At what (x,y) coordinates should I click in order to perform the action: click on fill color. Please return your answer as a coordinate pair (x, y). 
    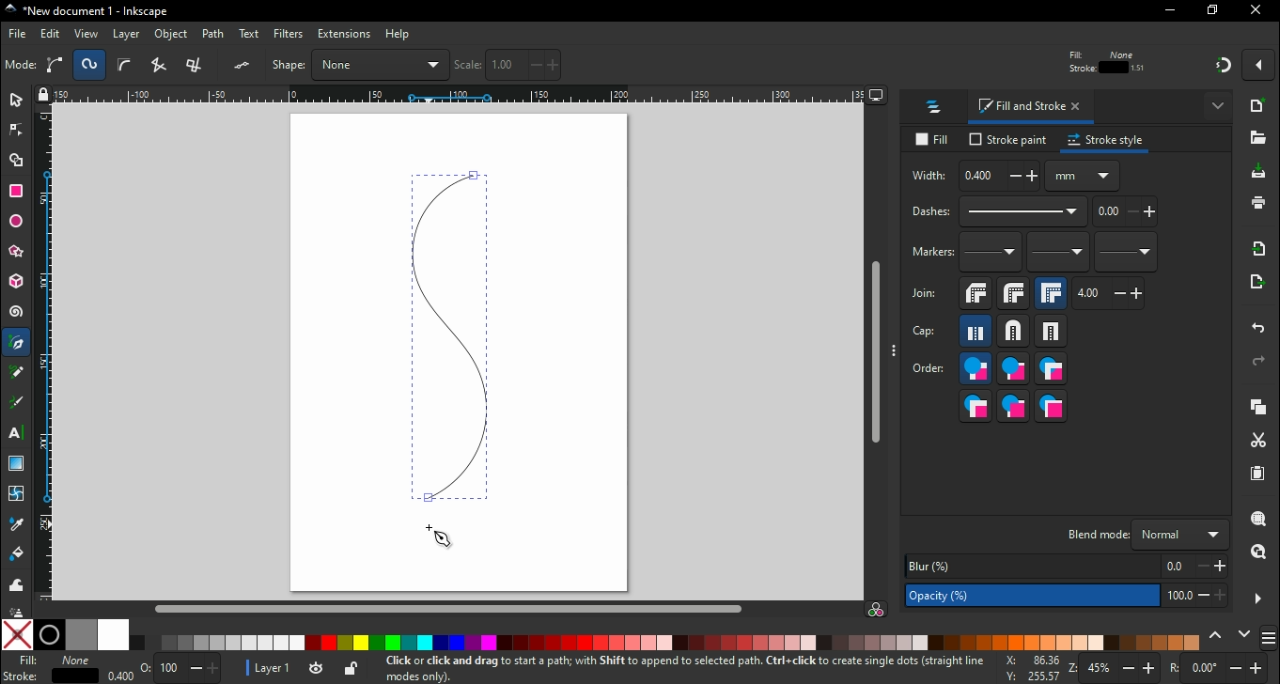
    Looking at the image, I should click on (53, 661).